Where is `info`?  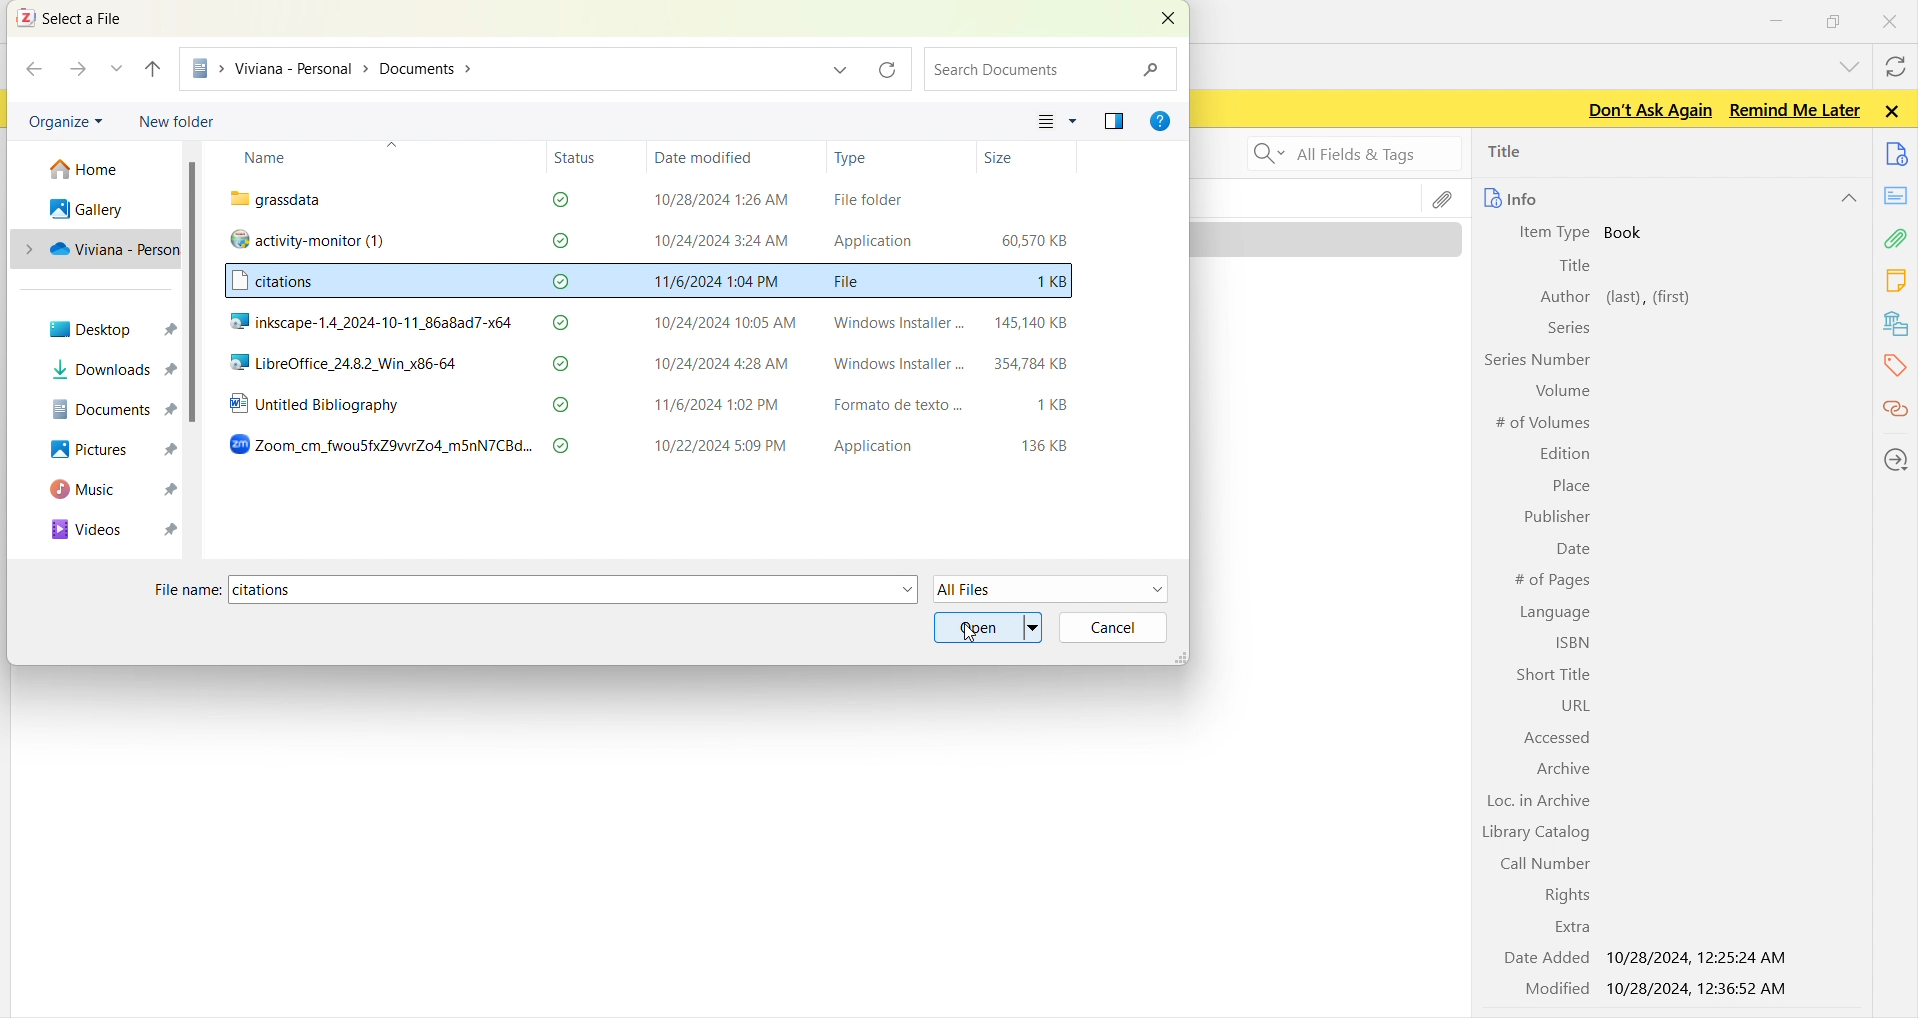
info is located at coordinates (1516, 197).